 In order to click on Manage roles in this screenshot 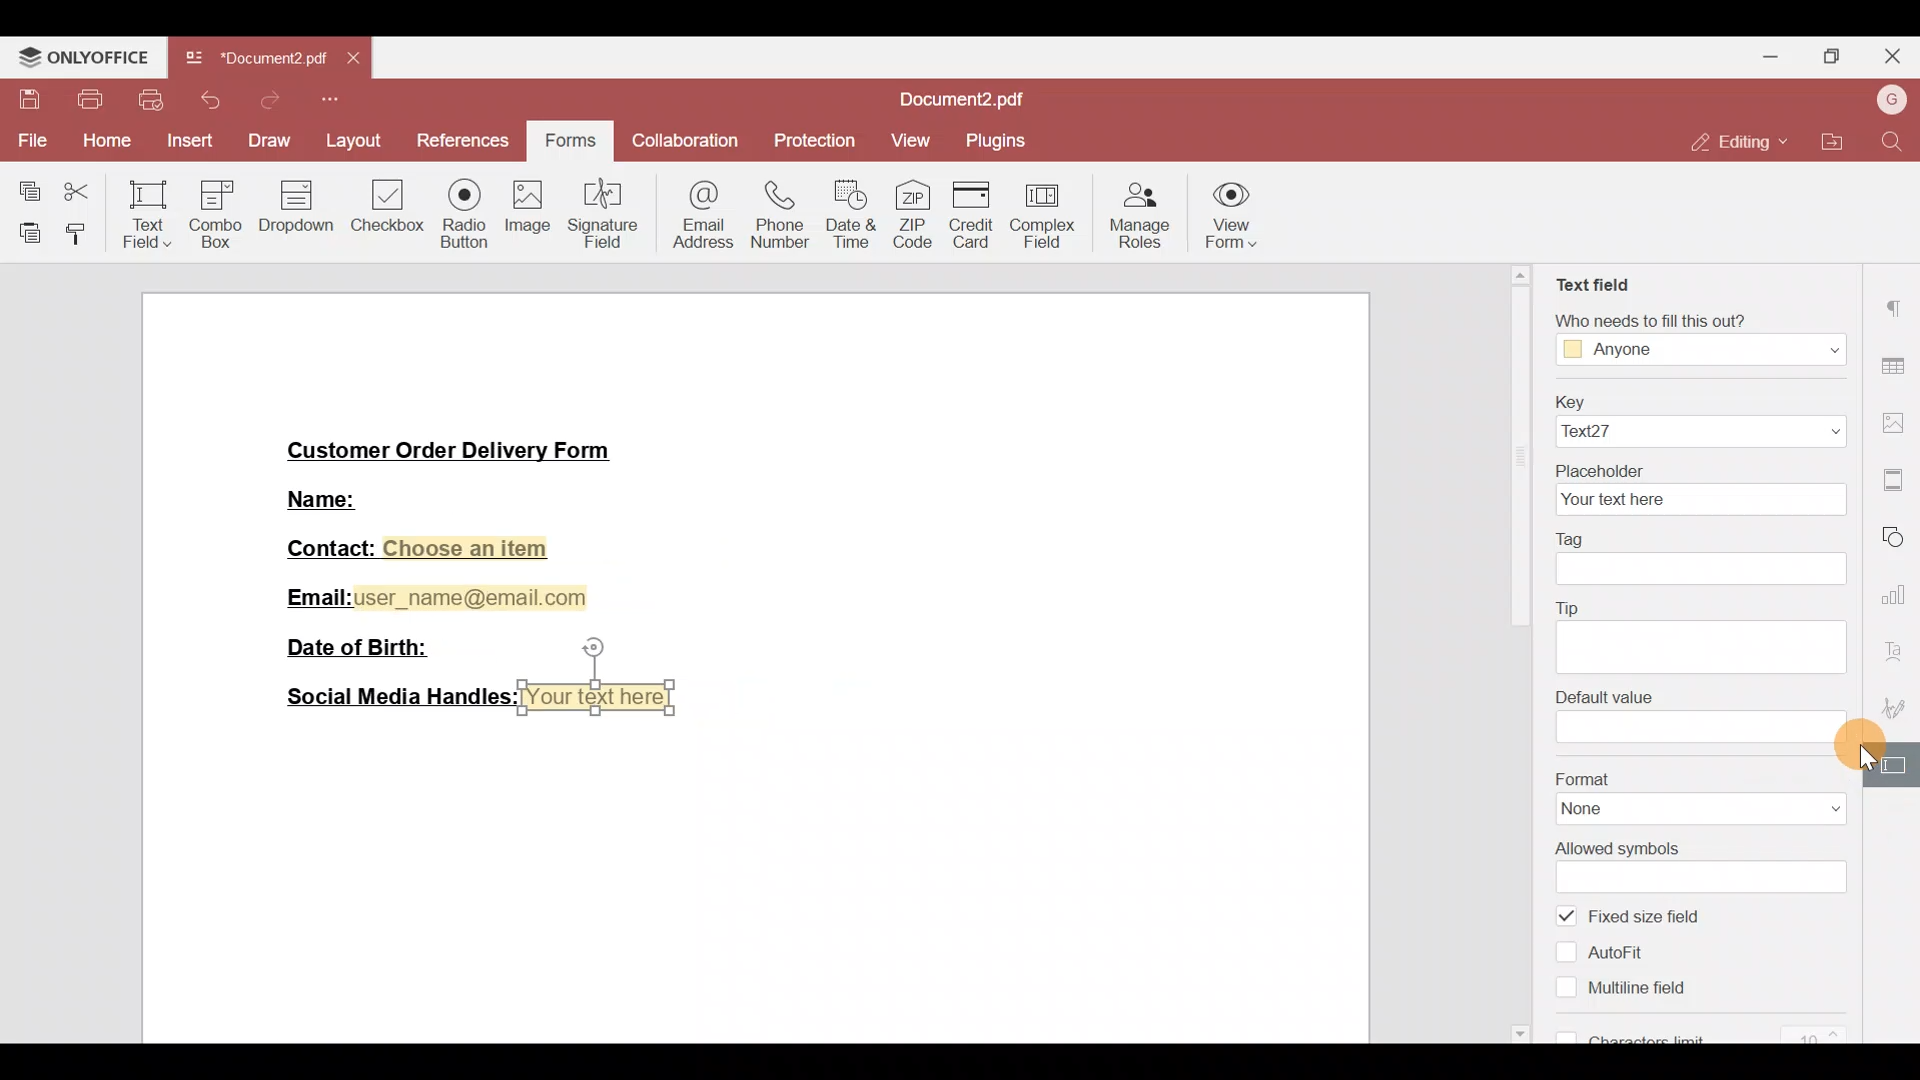, I will do `click(1142, 212)`.